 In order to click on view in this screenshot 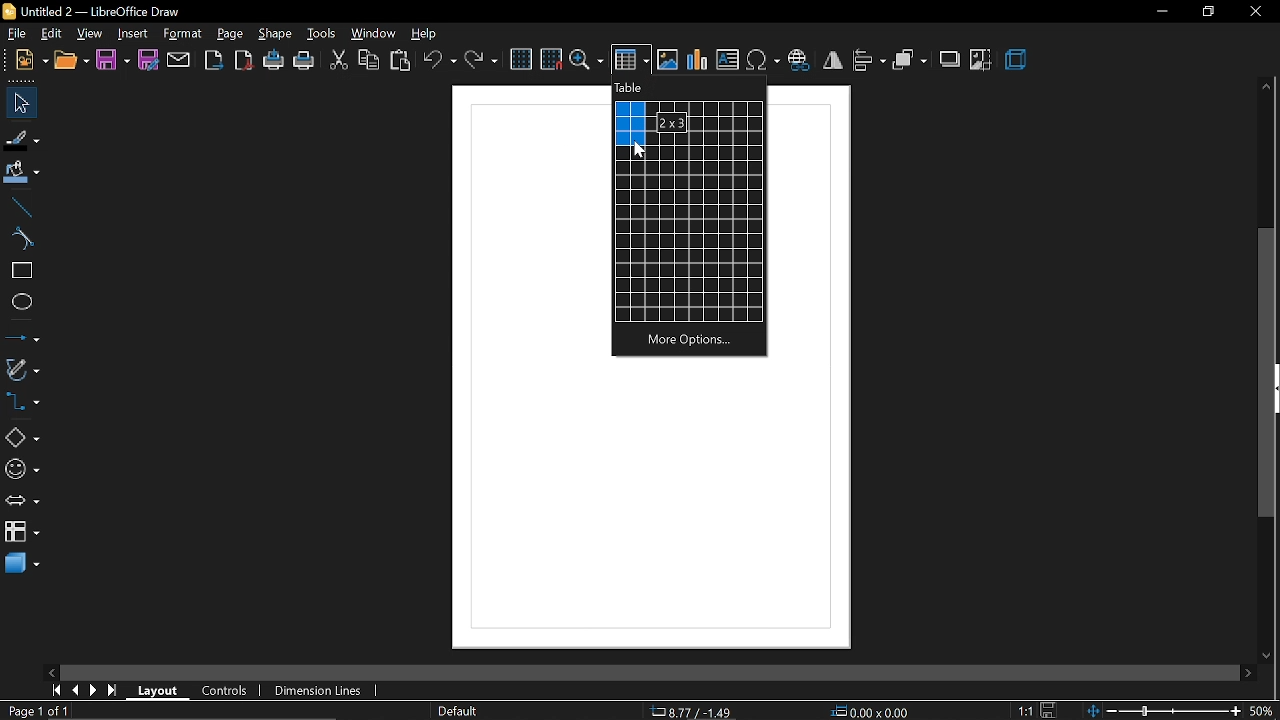, I will do `click(89, 33)`.